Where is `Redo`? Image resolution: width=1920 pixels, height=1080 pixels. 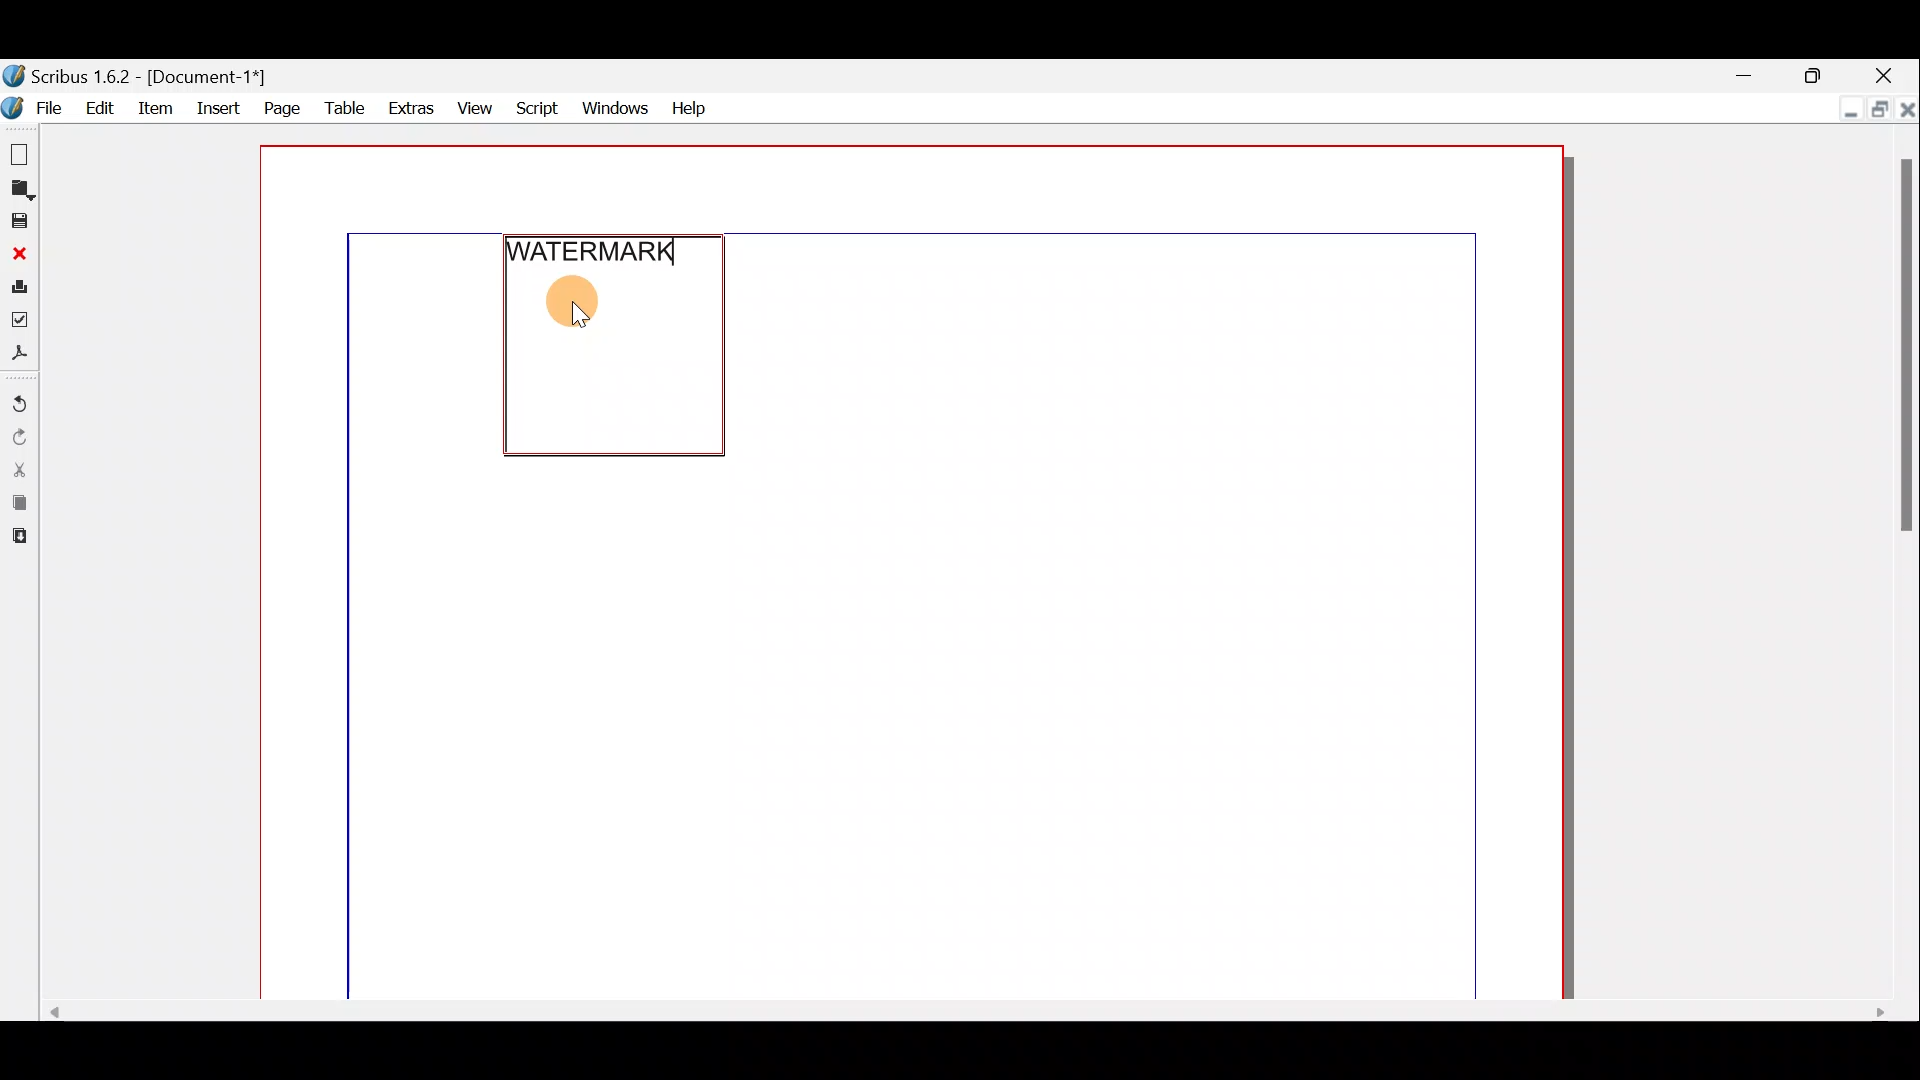 Redo is located at coordinates (19, 438).